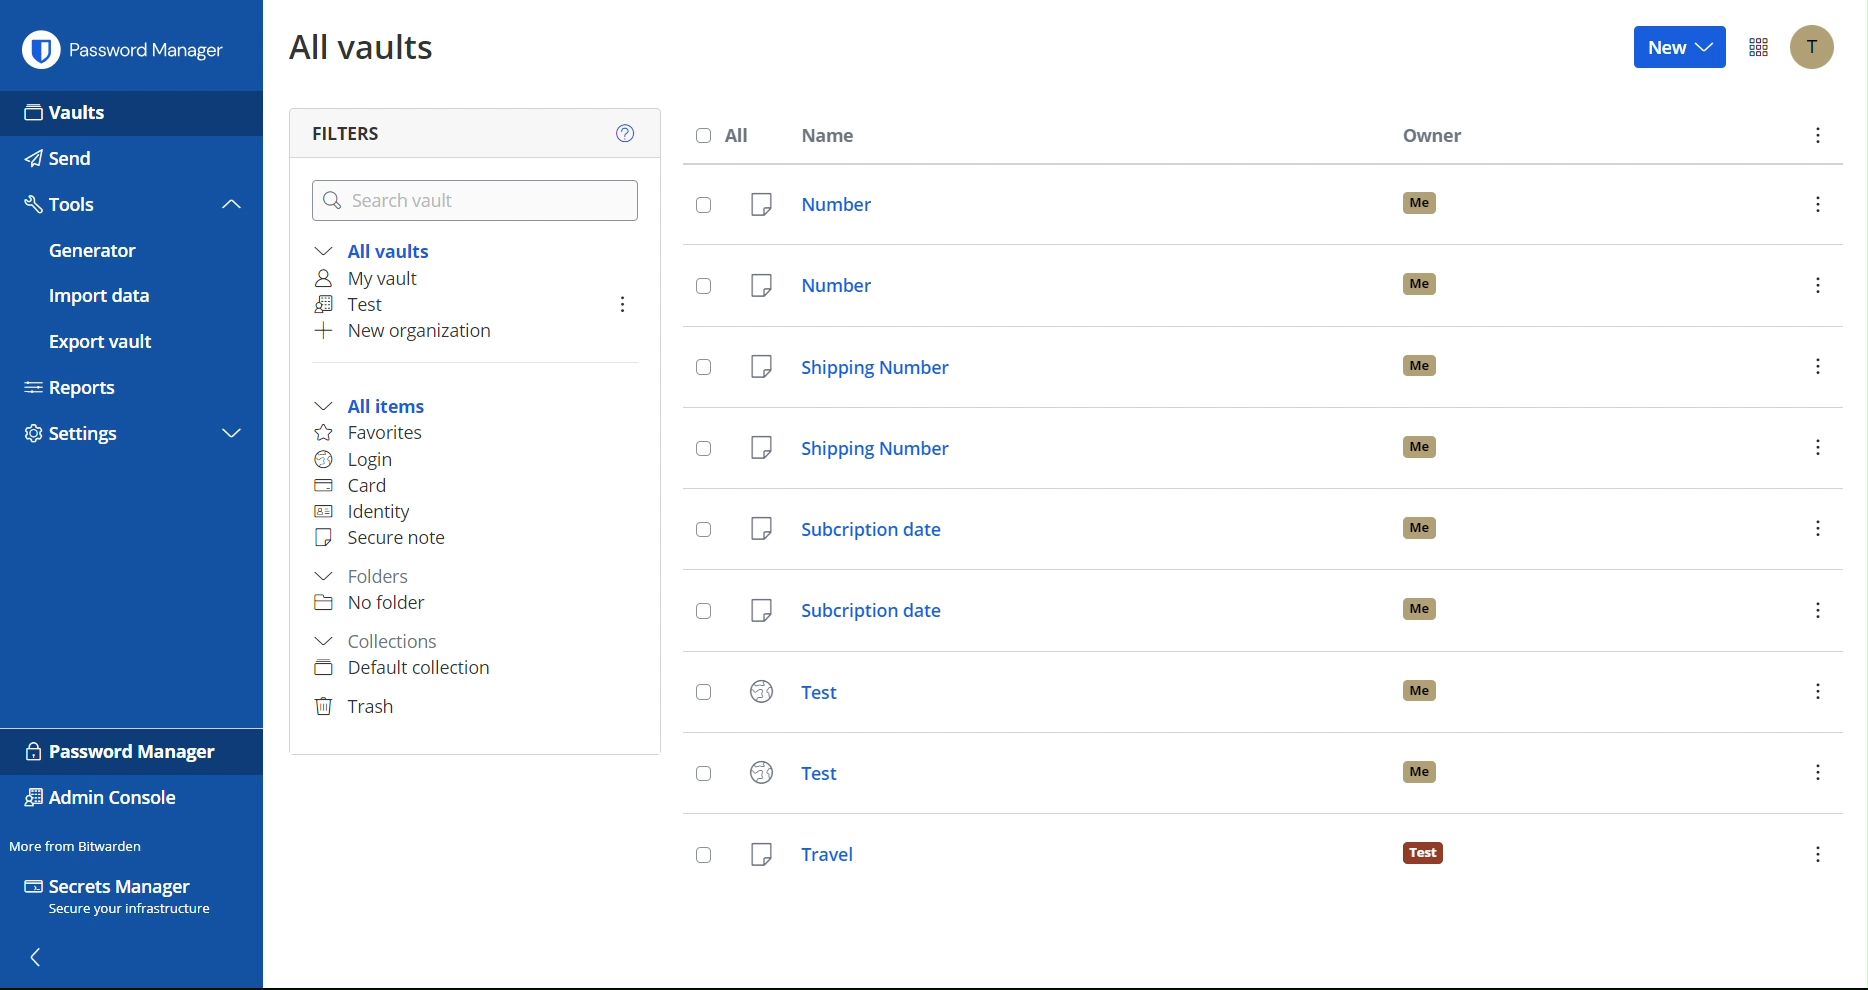 The height and width of the screenshot is (990, 1868). Describe the element at coordinates (700, 204) in the screenshot. I see `select entry` at that location.